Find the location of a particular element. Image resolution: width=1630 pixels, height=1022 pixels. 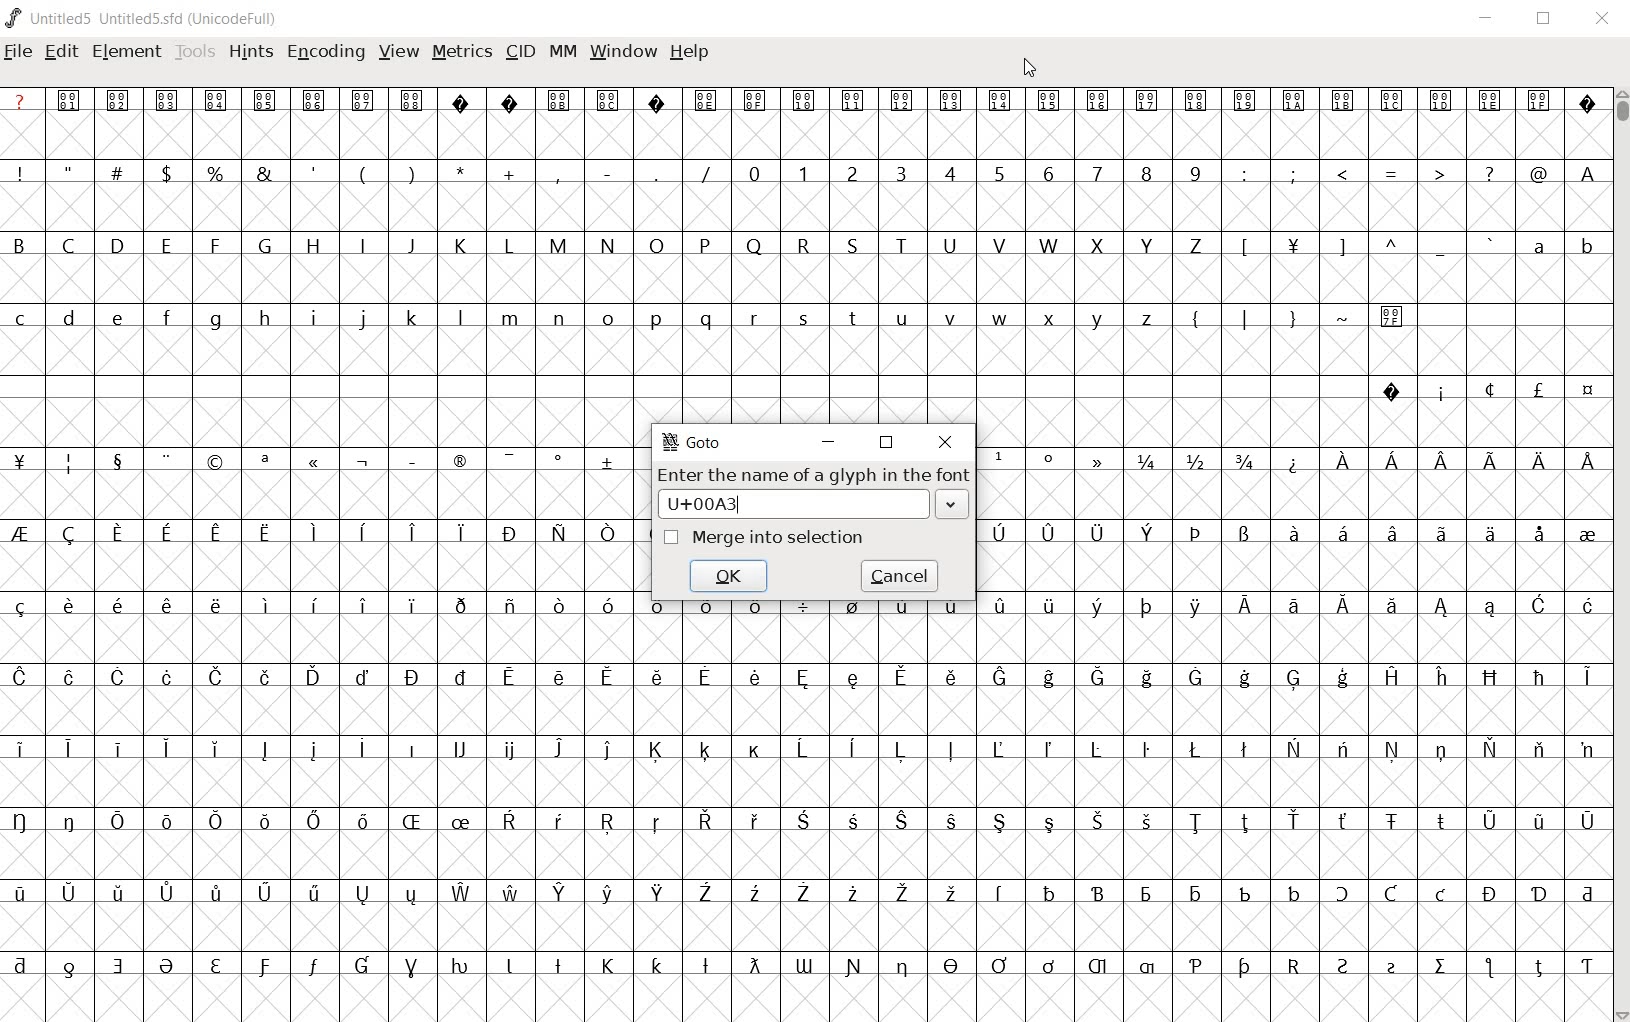

, is located at coordinates (558, 175).